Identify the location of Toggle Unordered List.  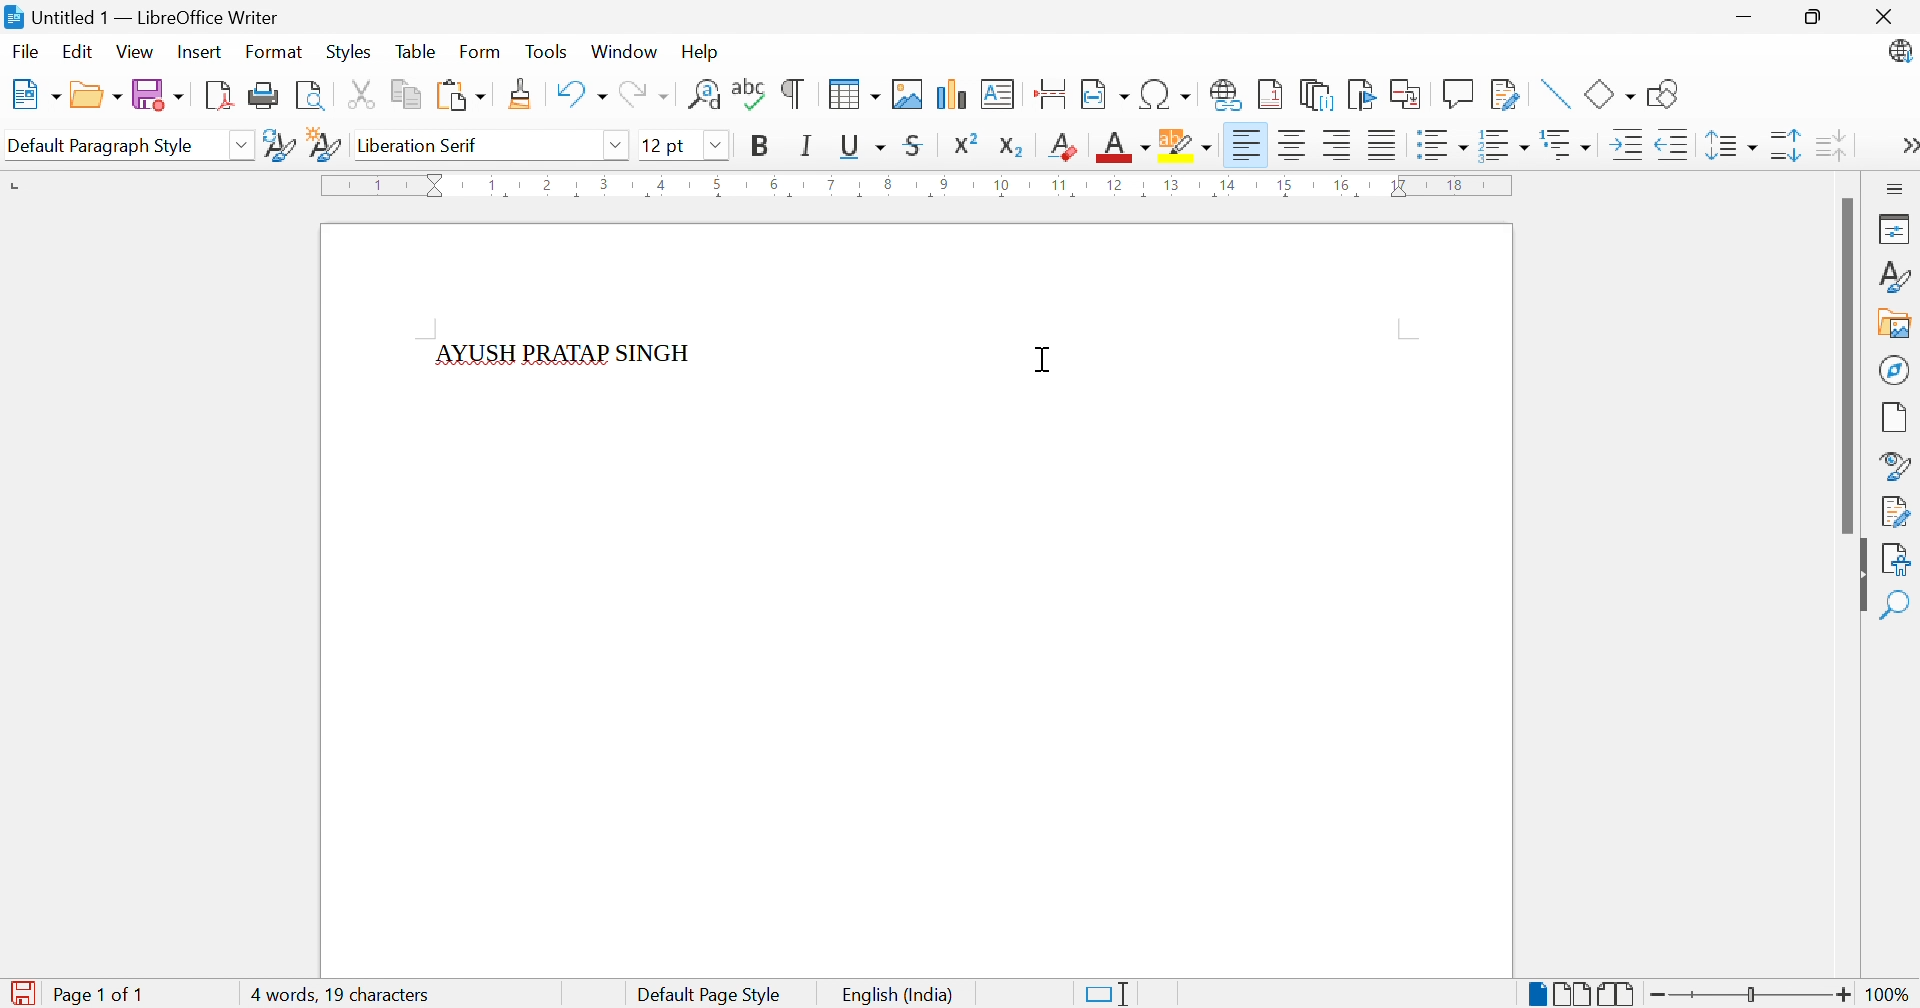
(1443, 145).